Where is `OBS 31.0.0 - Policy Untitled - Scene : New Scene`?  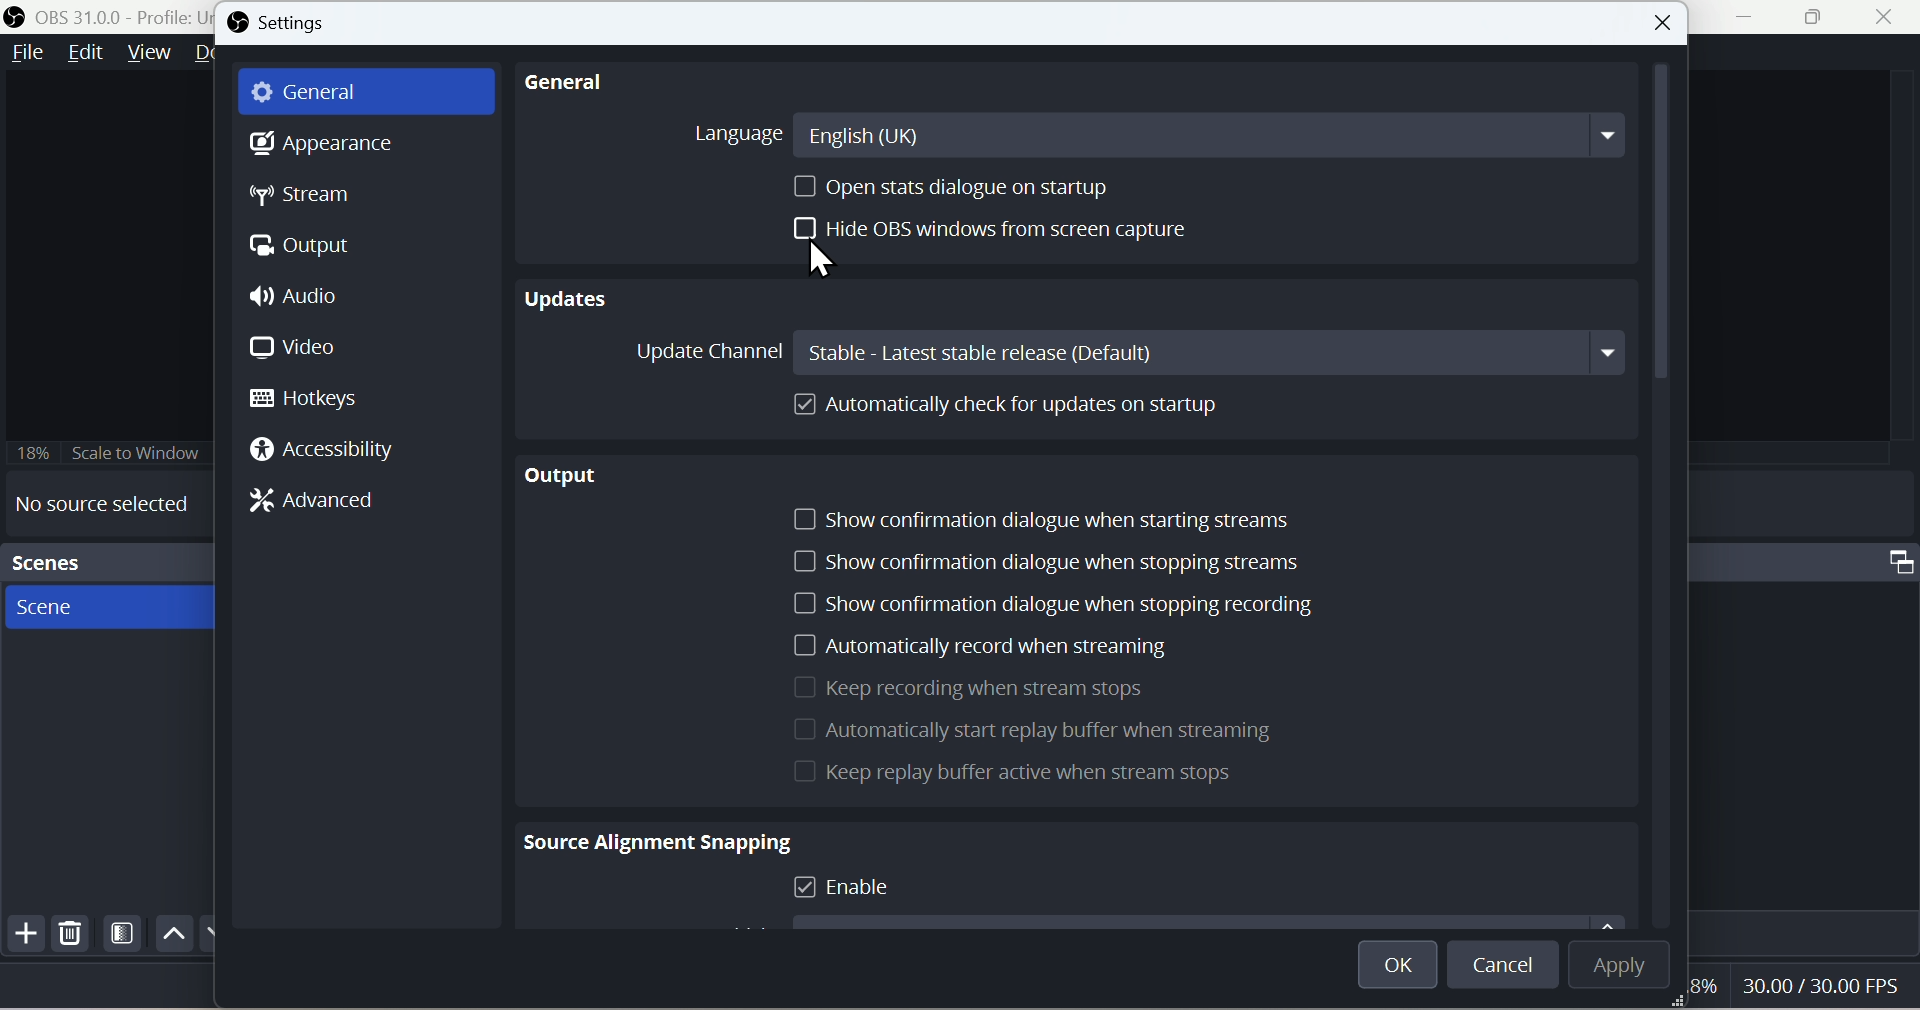 OBS 31.0.0 - Policy Untitled - Scene : New Scene is located at coordinates (109, 16).